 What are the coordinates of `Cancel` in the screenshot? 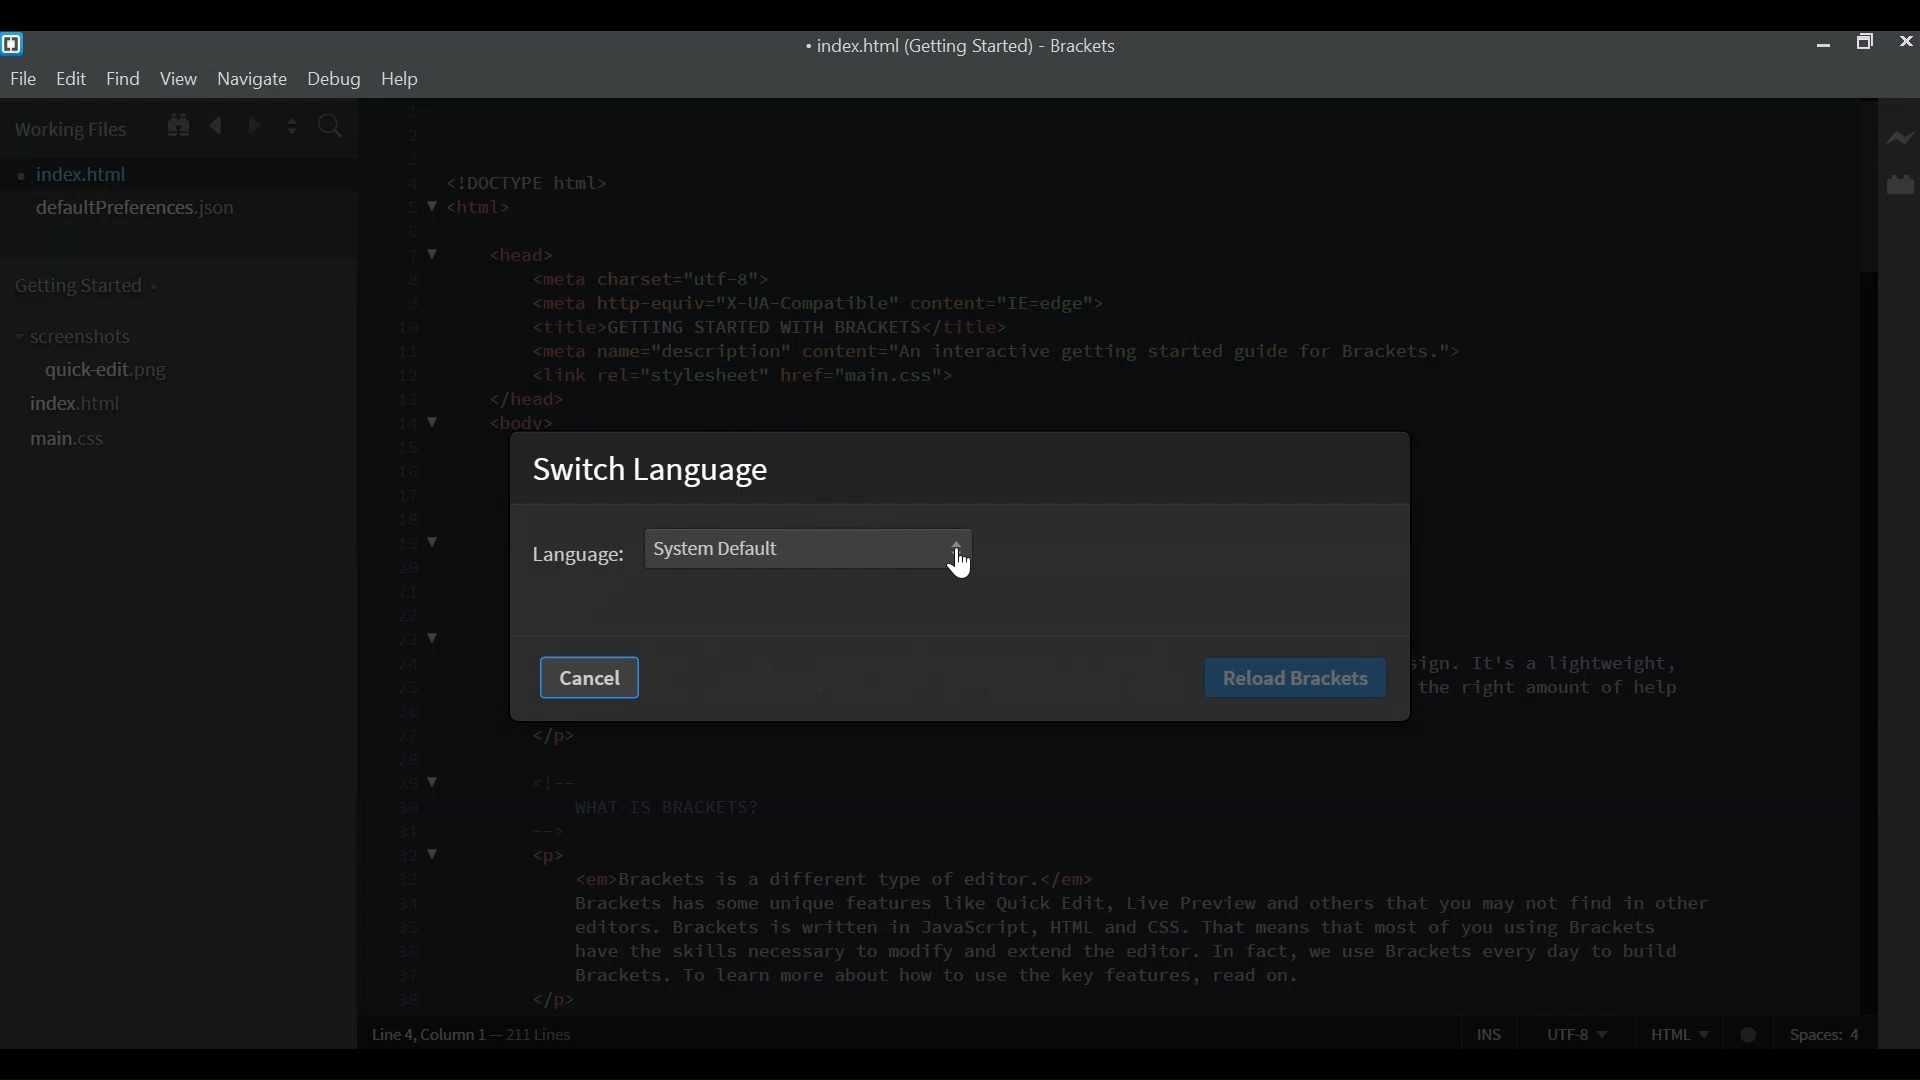 It's located at (586, 678).